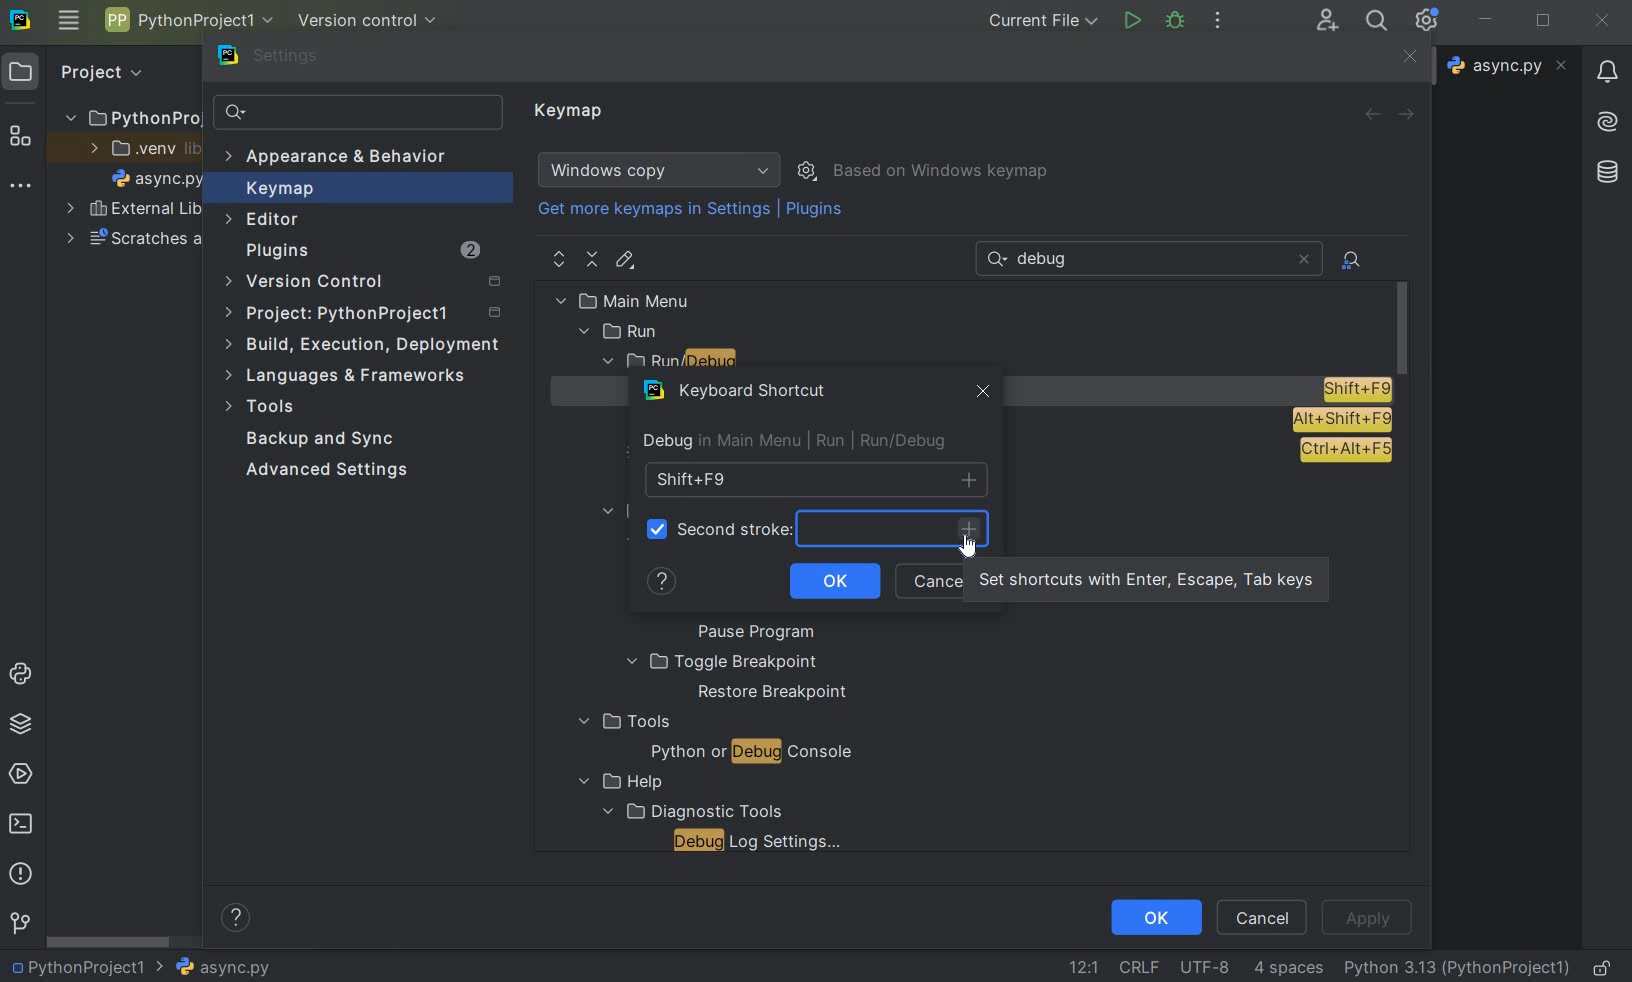  Describe the element at coordinates (135, 241) in the screenshot. I see `scratches and consoles` at that location.